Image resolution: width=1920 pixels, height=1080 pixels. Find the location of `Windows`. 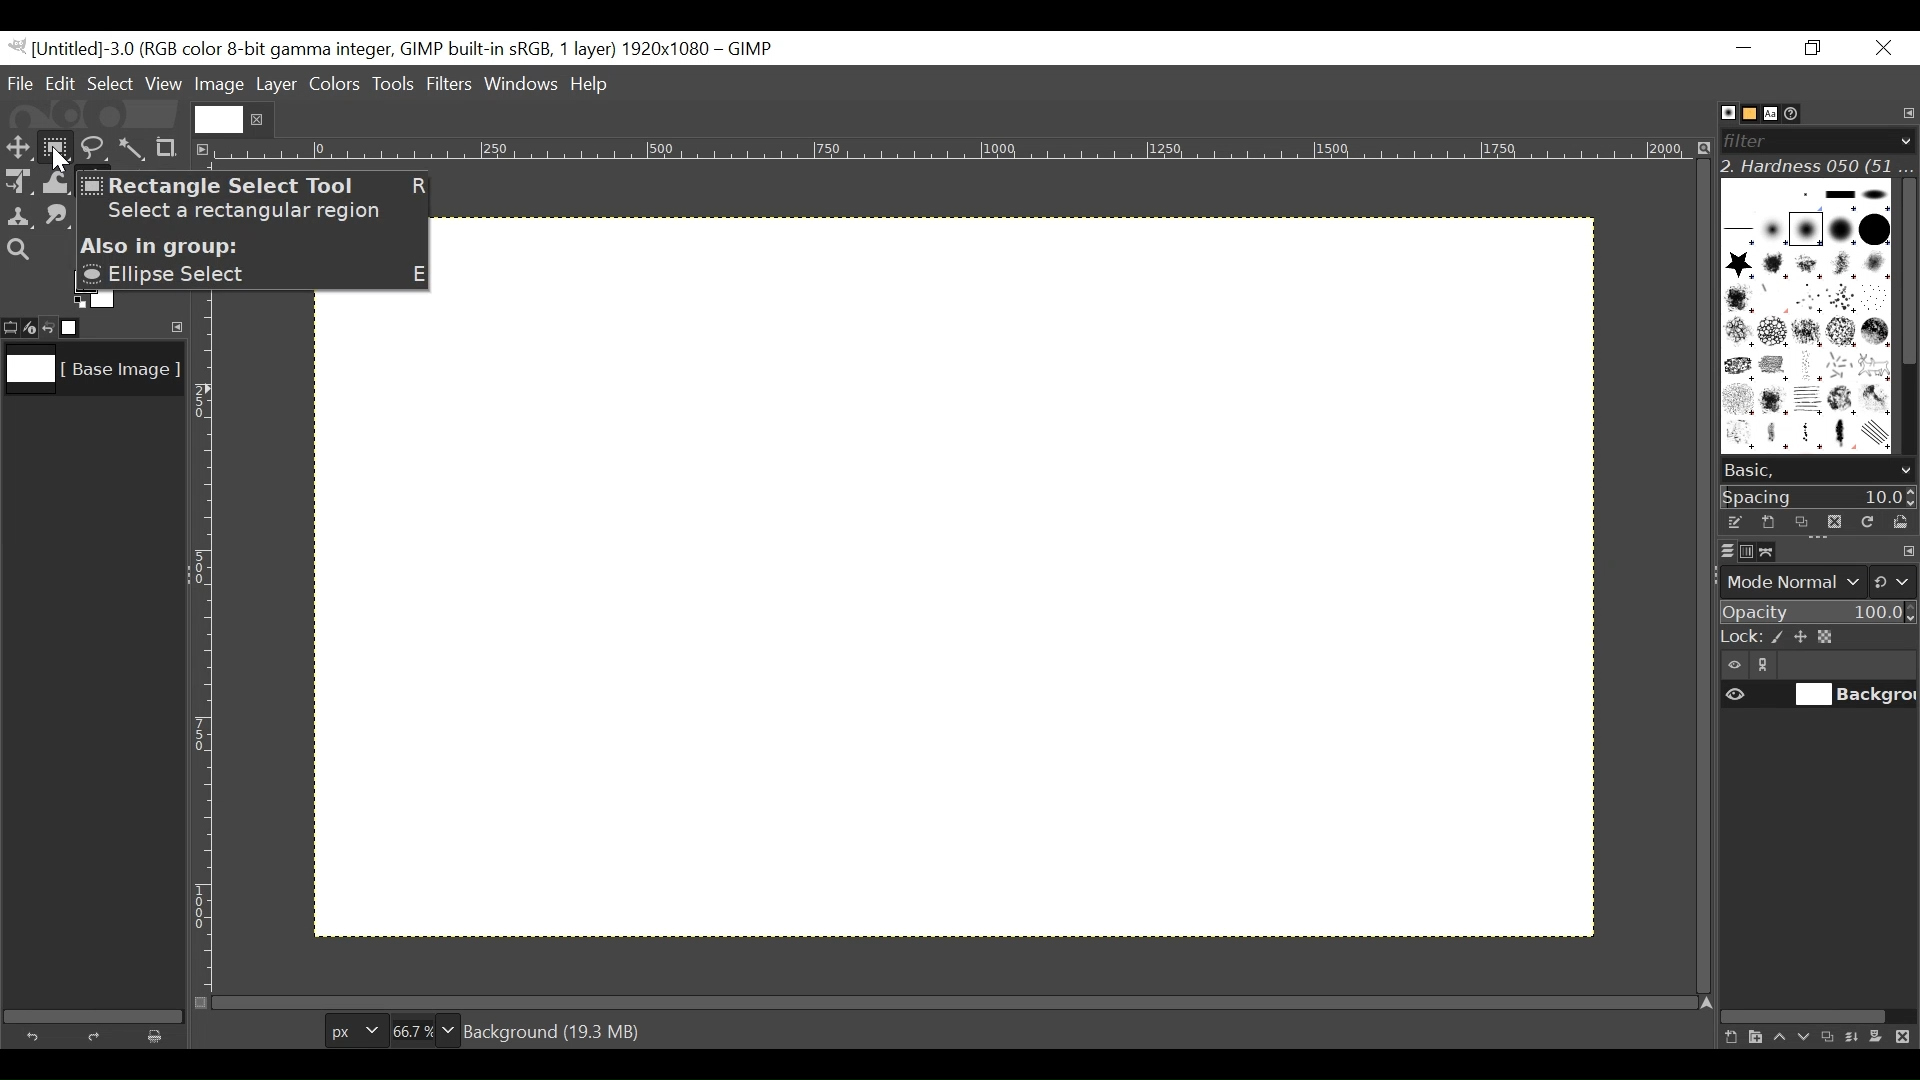

Windows is located at coordinates (523, 86).